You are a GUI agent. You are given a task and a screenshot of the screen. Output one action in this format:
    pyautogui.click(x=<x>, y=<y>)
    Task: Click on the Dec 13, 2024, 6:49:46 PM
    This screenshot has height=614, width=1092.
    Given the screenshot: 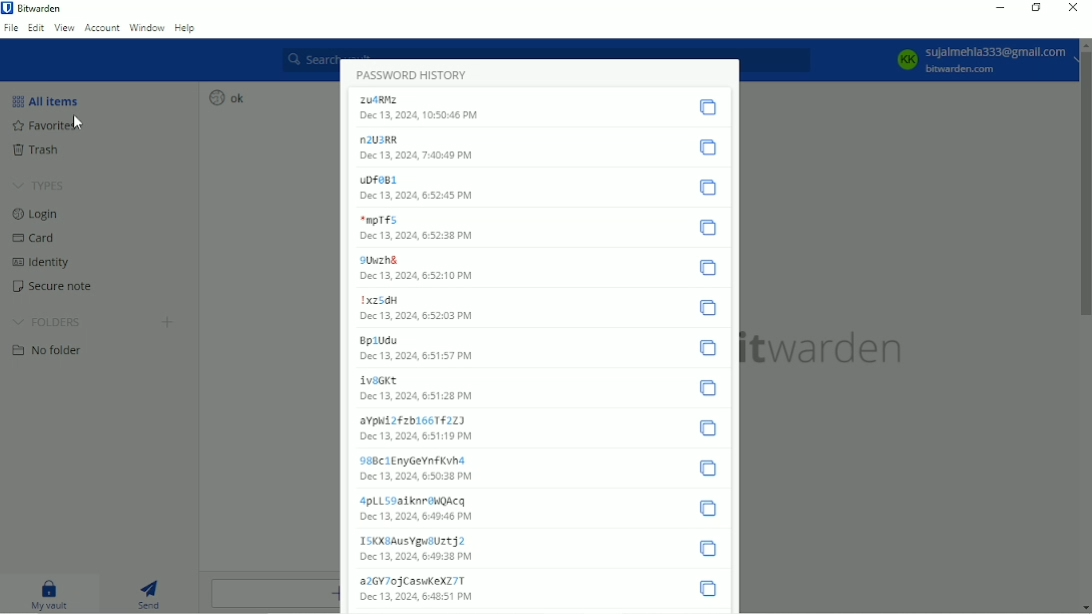 What is the action you would take?
    pyautogui.click(x=416, y=518)
    